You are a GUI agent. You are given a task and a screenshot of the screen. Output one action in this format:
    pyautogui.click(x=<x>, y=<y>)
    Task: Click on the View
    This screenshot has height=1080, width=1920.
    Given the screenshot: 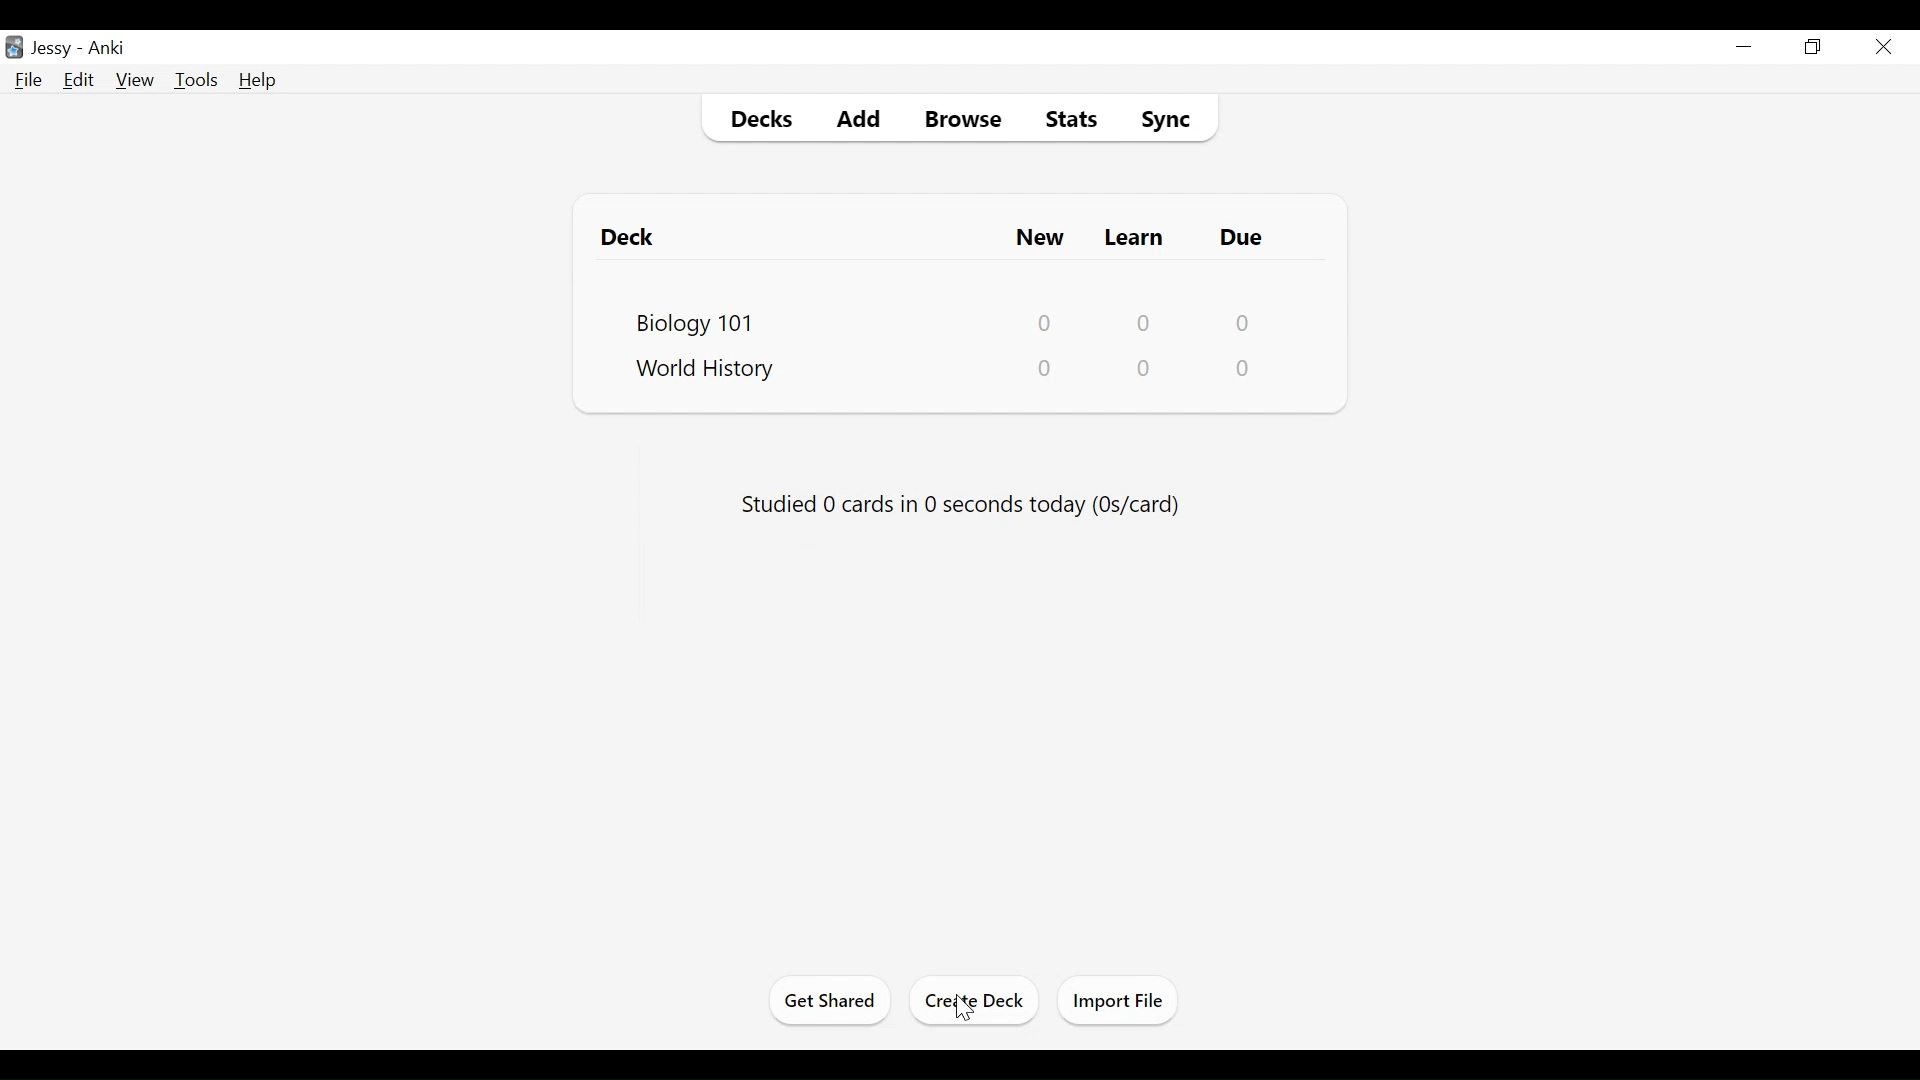 What is the action you would take?
    pyautogui.click(x=134, y=80)
    